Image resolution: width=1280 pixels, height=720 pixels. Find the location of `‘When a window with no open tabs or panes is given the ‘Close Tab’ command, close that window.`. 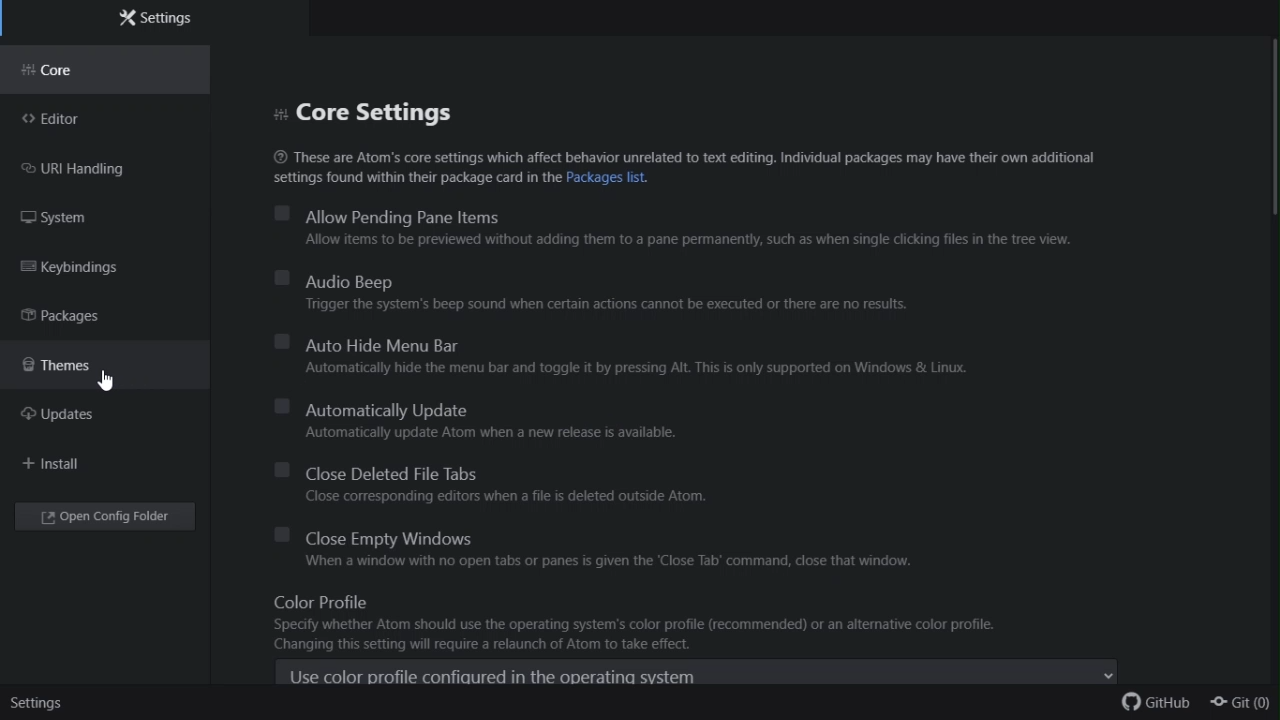

‘When a window with no open tabs or panes is given the ‘Close Tab’ command, close that window. is located at coordinates (604, 562).